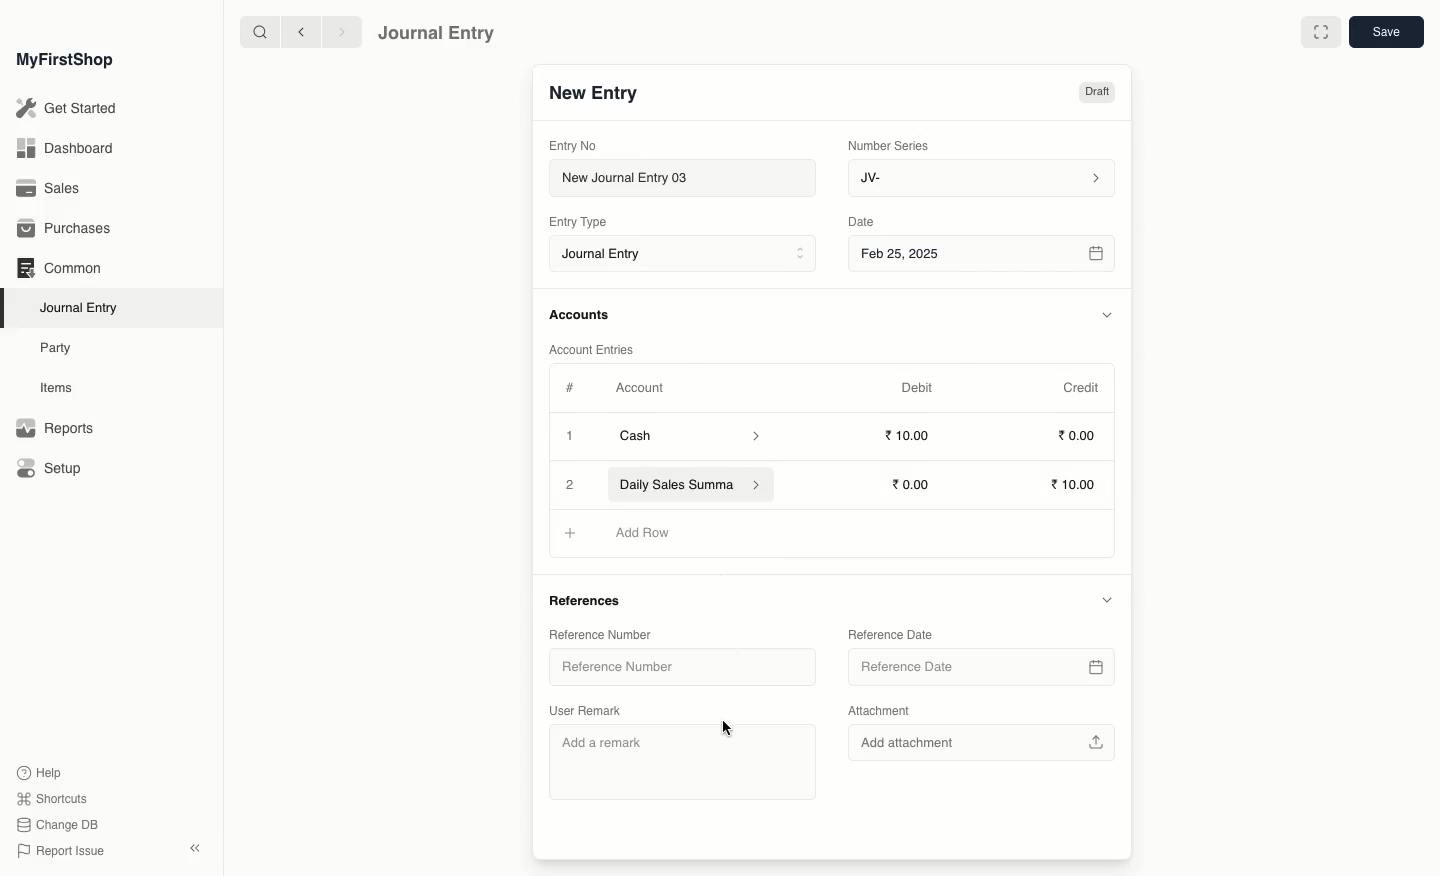 This screenshot has height=876, width=1440. Describe the element at coordinates (584, 222) in the screenshot. I see `Entry Type` at that location.